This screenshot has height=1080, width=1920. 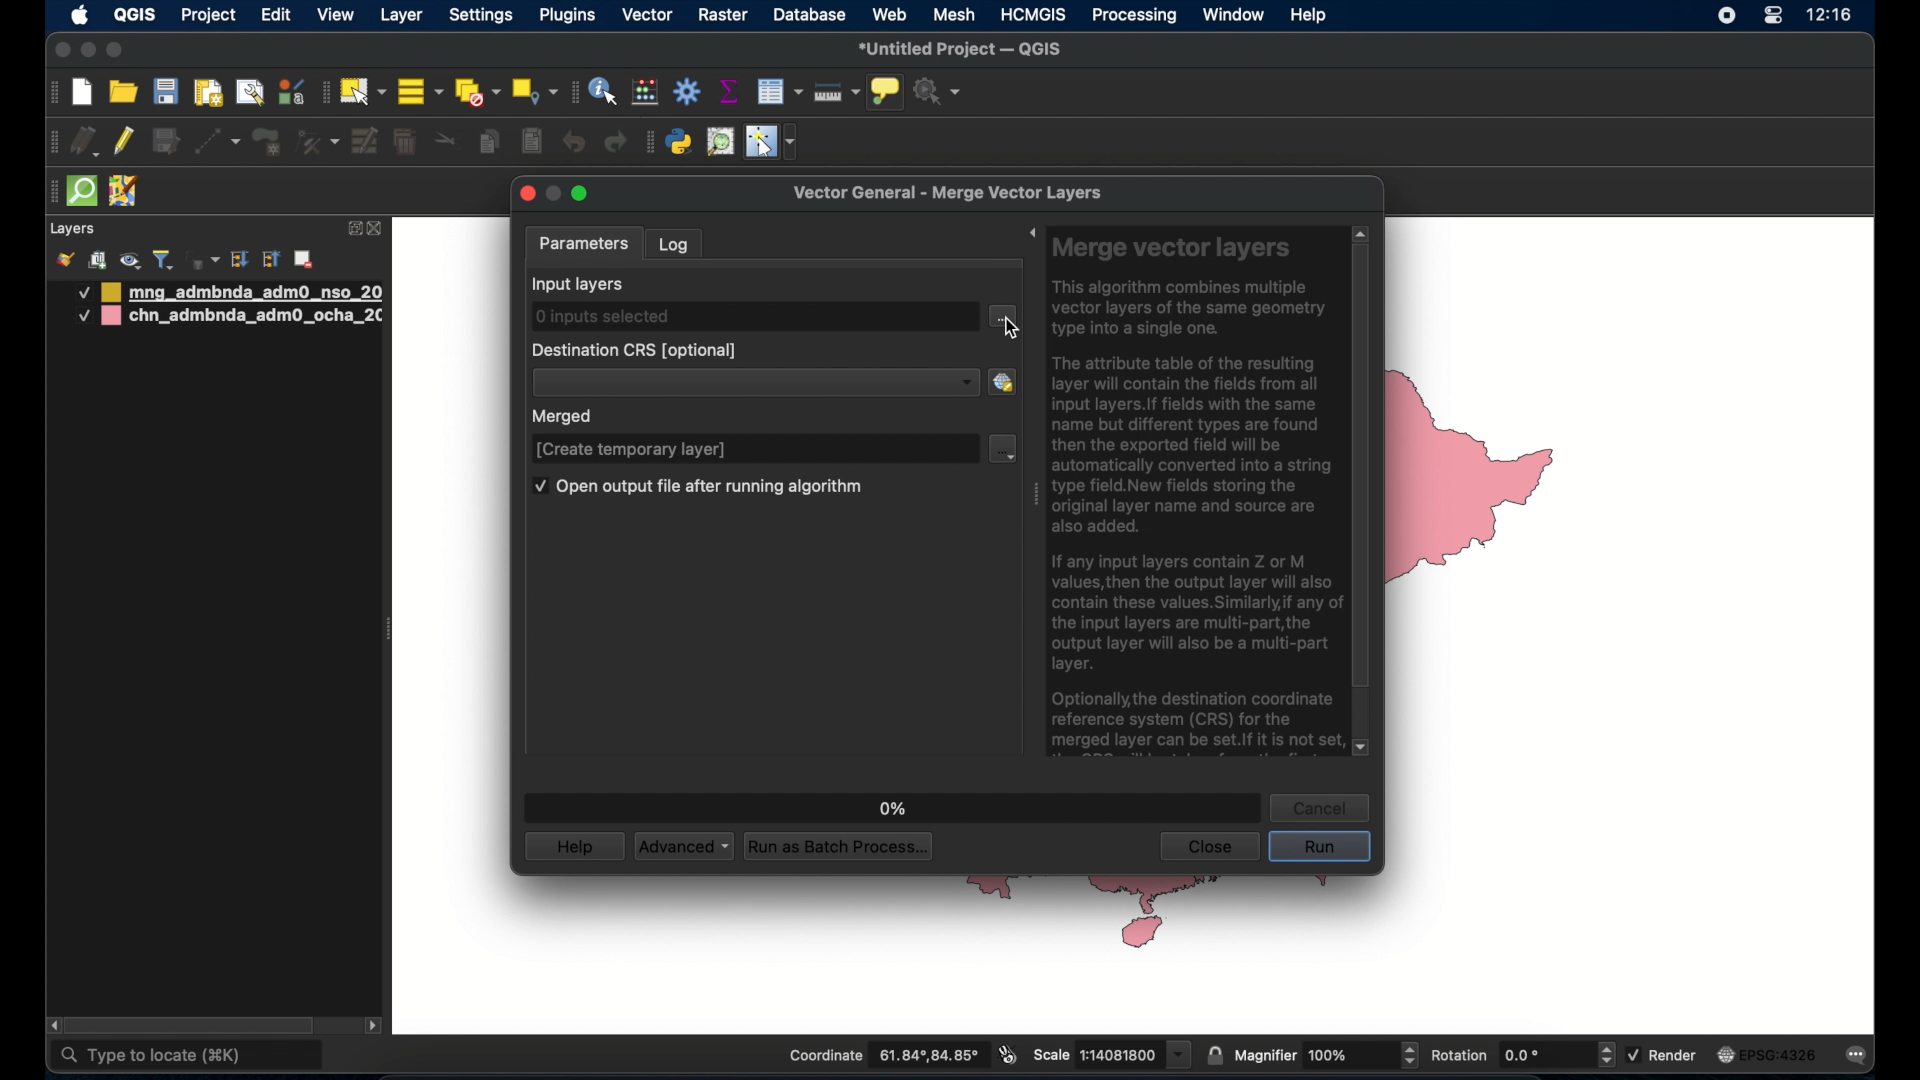 What do you see at coordinates (840, 848) in the screenshot?
I see `run as batch process` at bounding box center [840, 848].